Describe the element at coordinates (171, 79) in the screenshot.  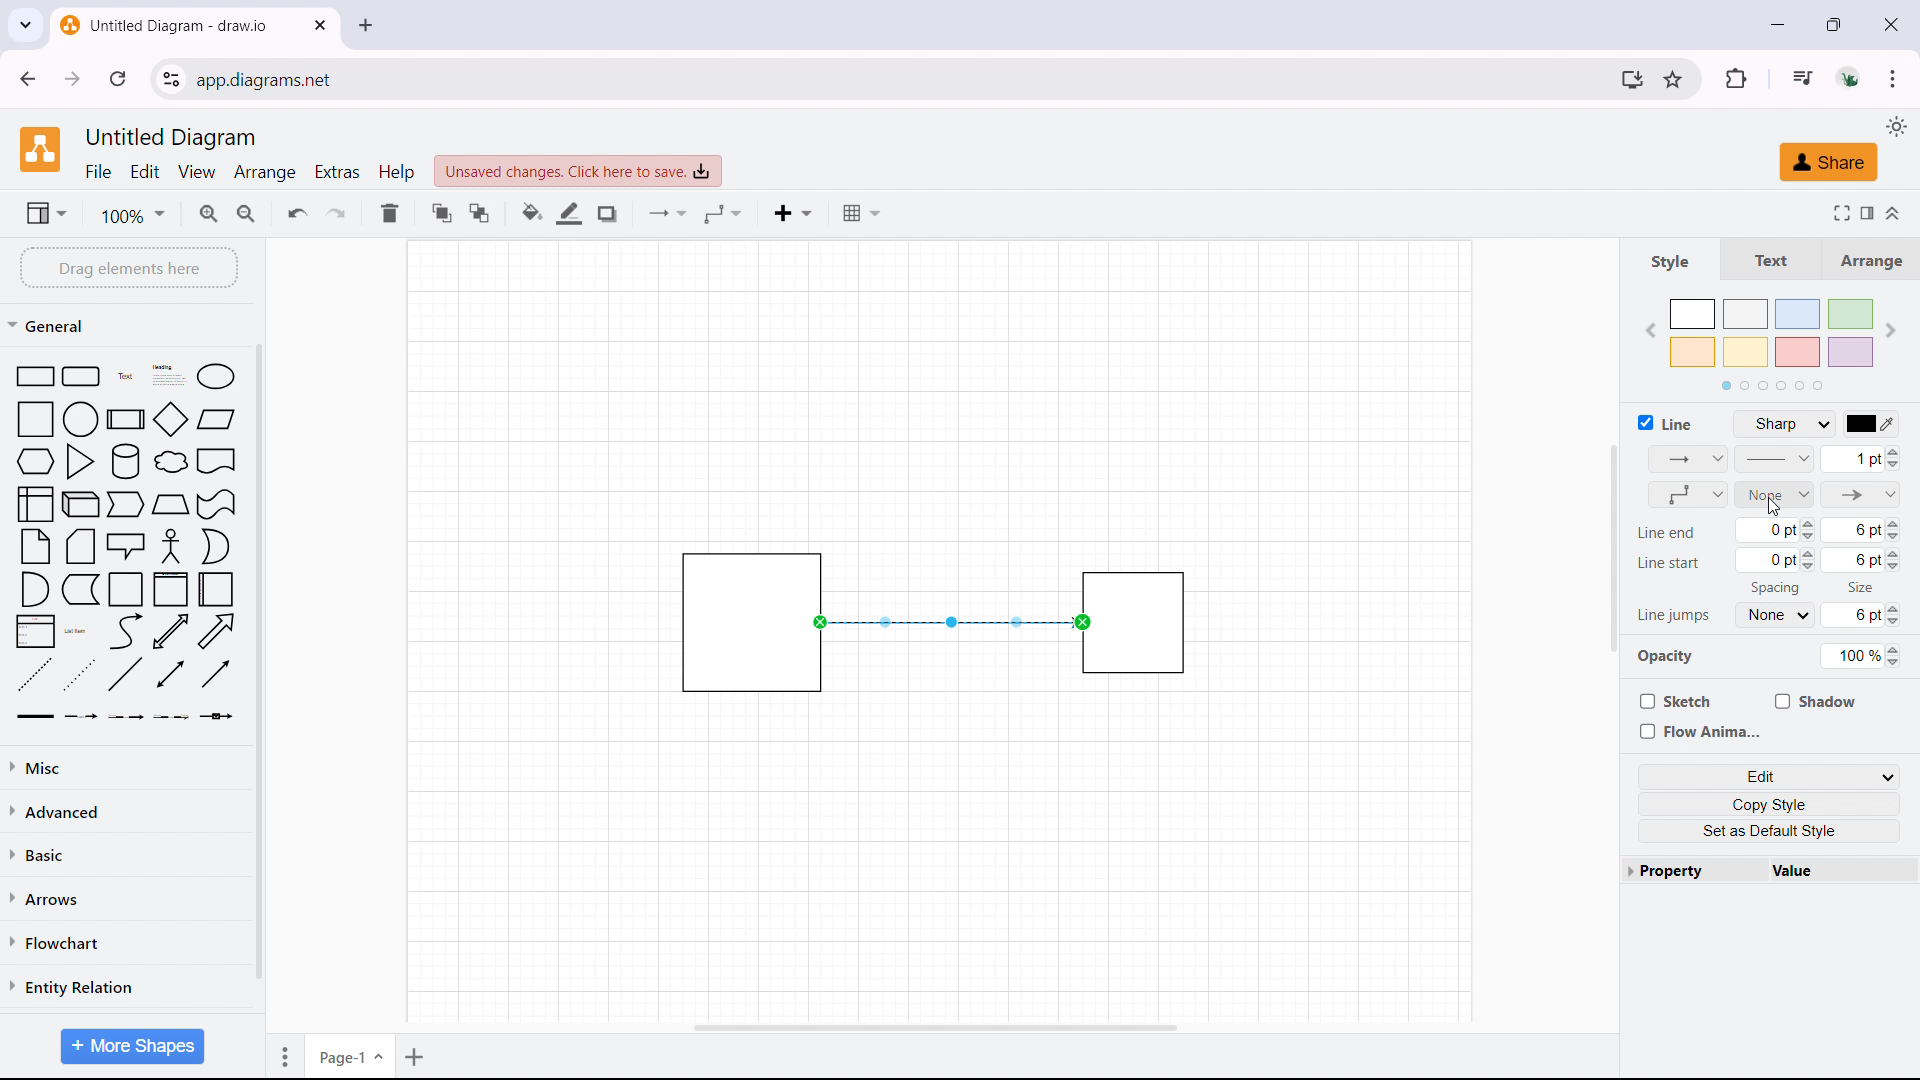
I see `view site information` at that location.